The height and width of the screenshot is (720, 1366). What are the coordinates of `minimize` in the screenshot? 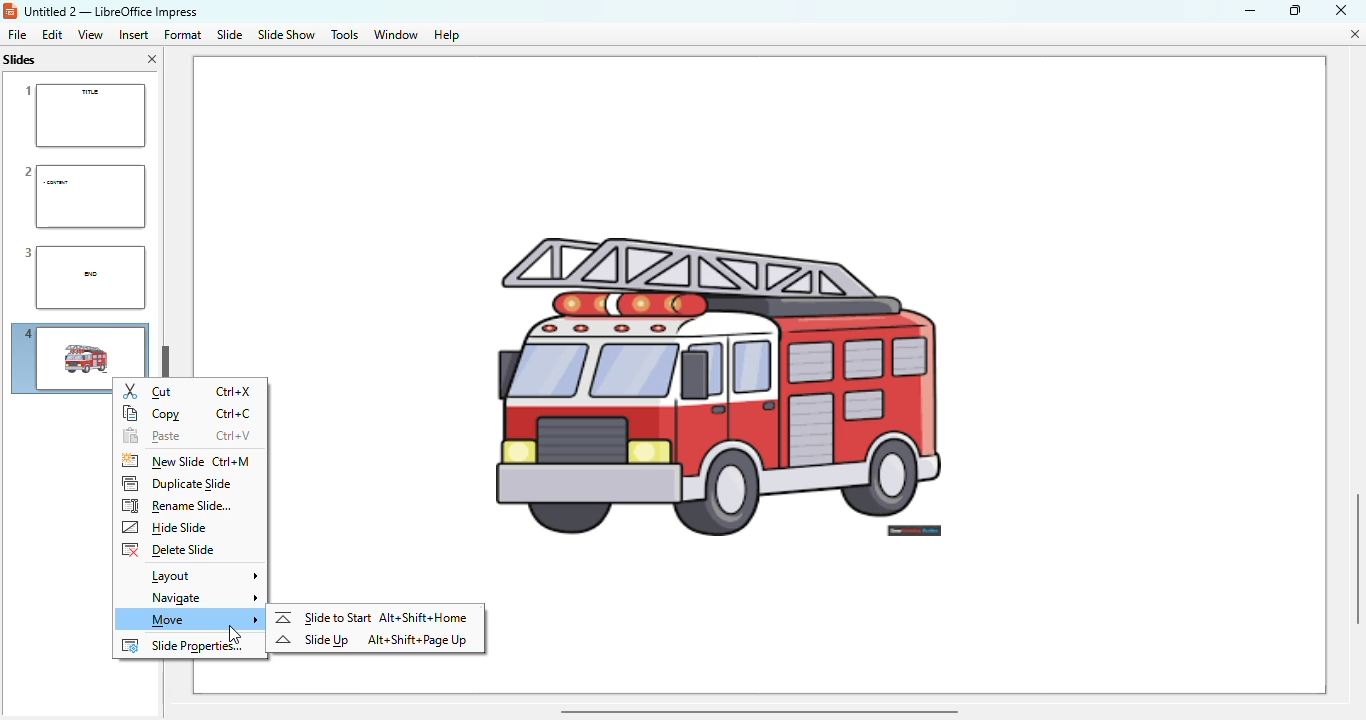 It's located at (1249, 10).